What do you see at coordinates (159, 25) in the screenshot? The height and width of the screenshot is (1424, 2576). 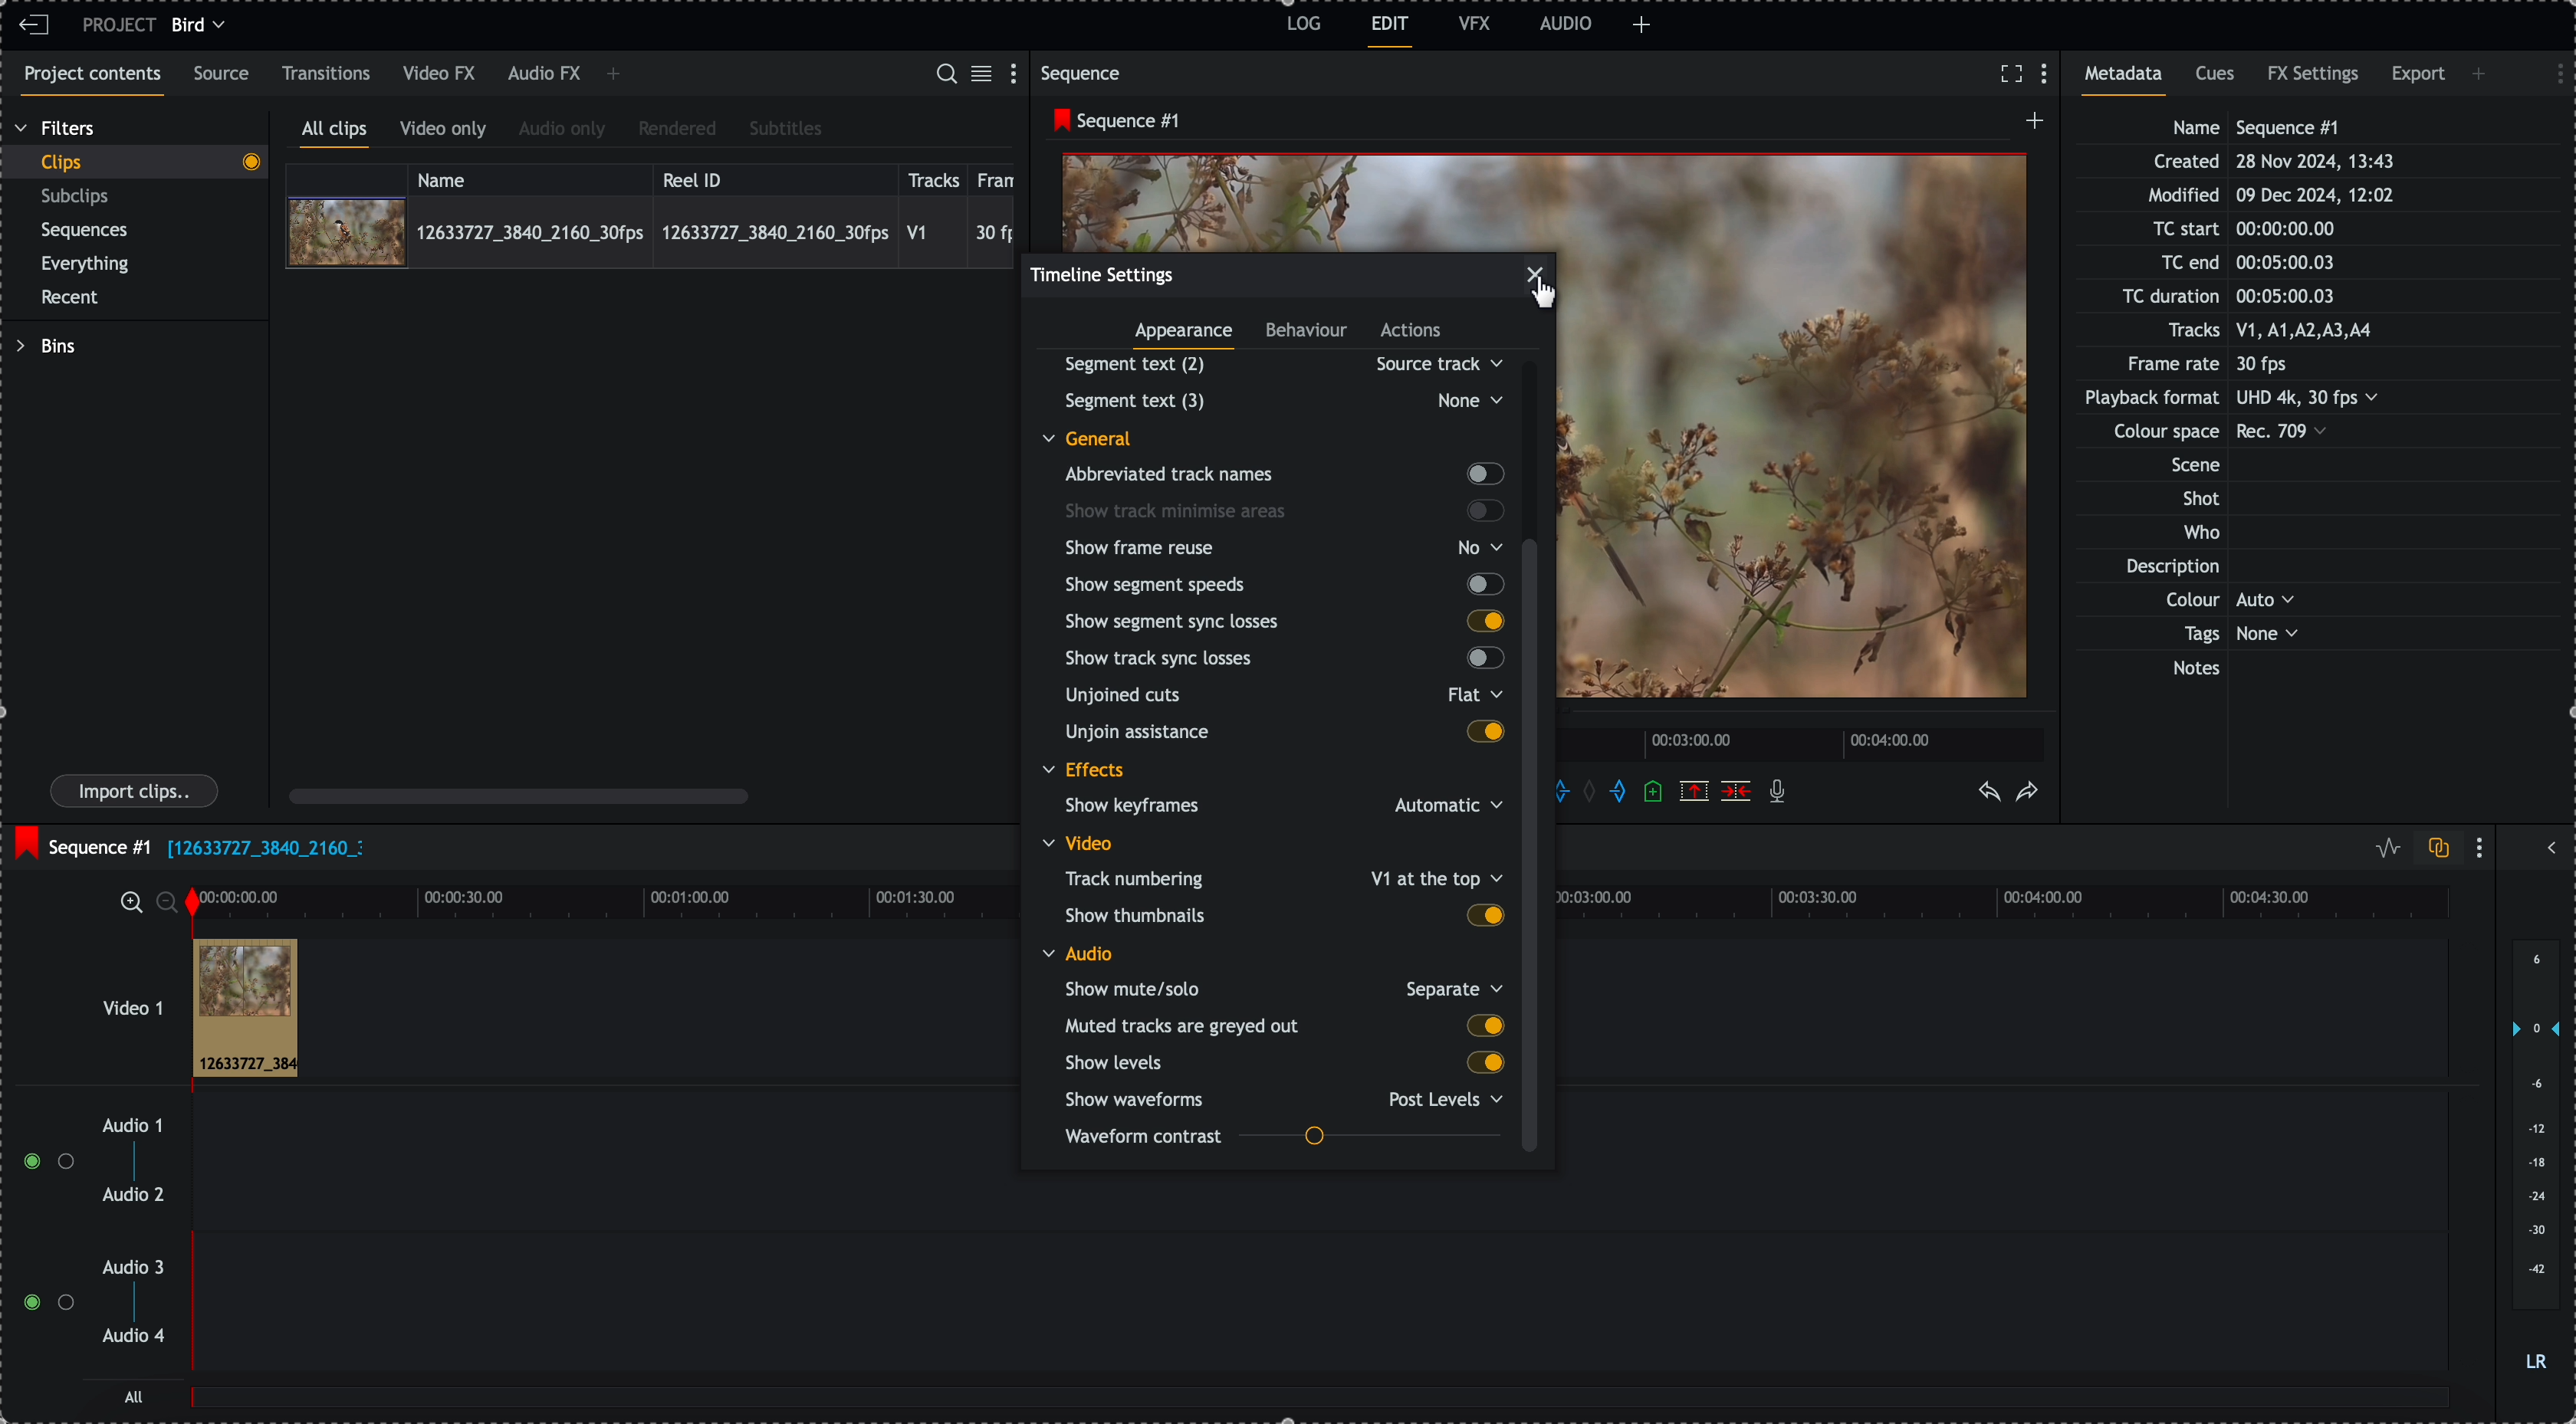 I see `project bird` at bounding box center [159, 25].